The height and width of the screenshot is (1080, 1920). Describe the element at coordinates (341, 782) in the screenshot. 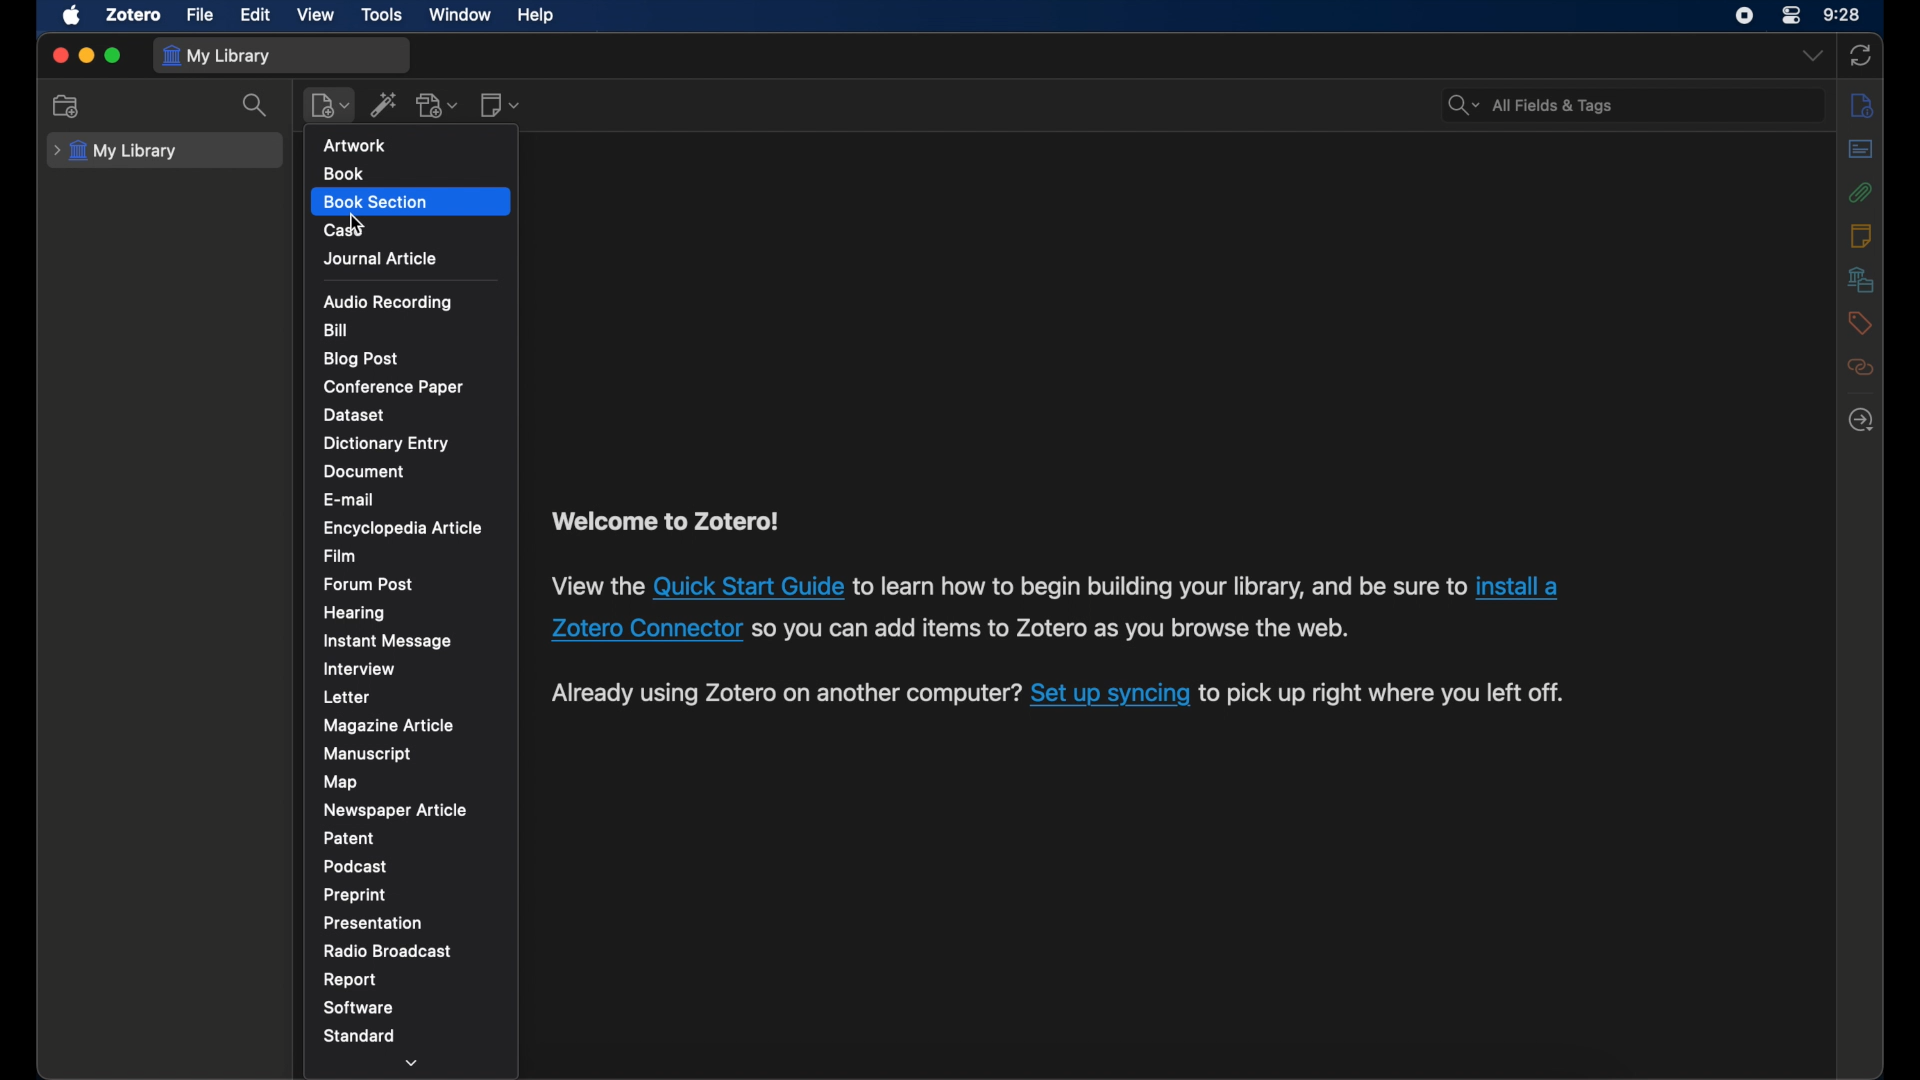

I see `map` at that location.